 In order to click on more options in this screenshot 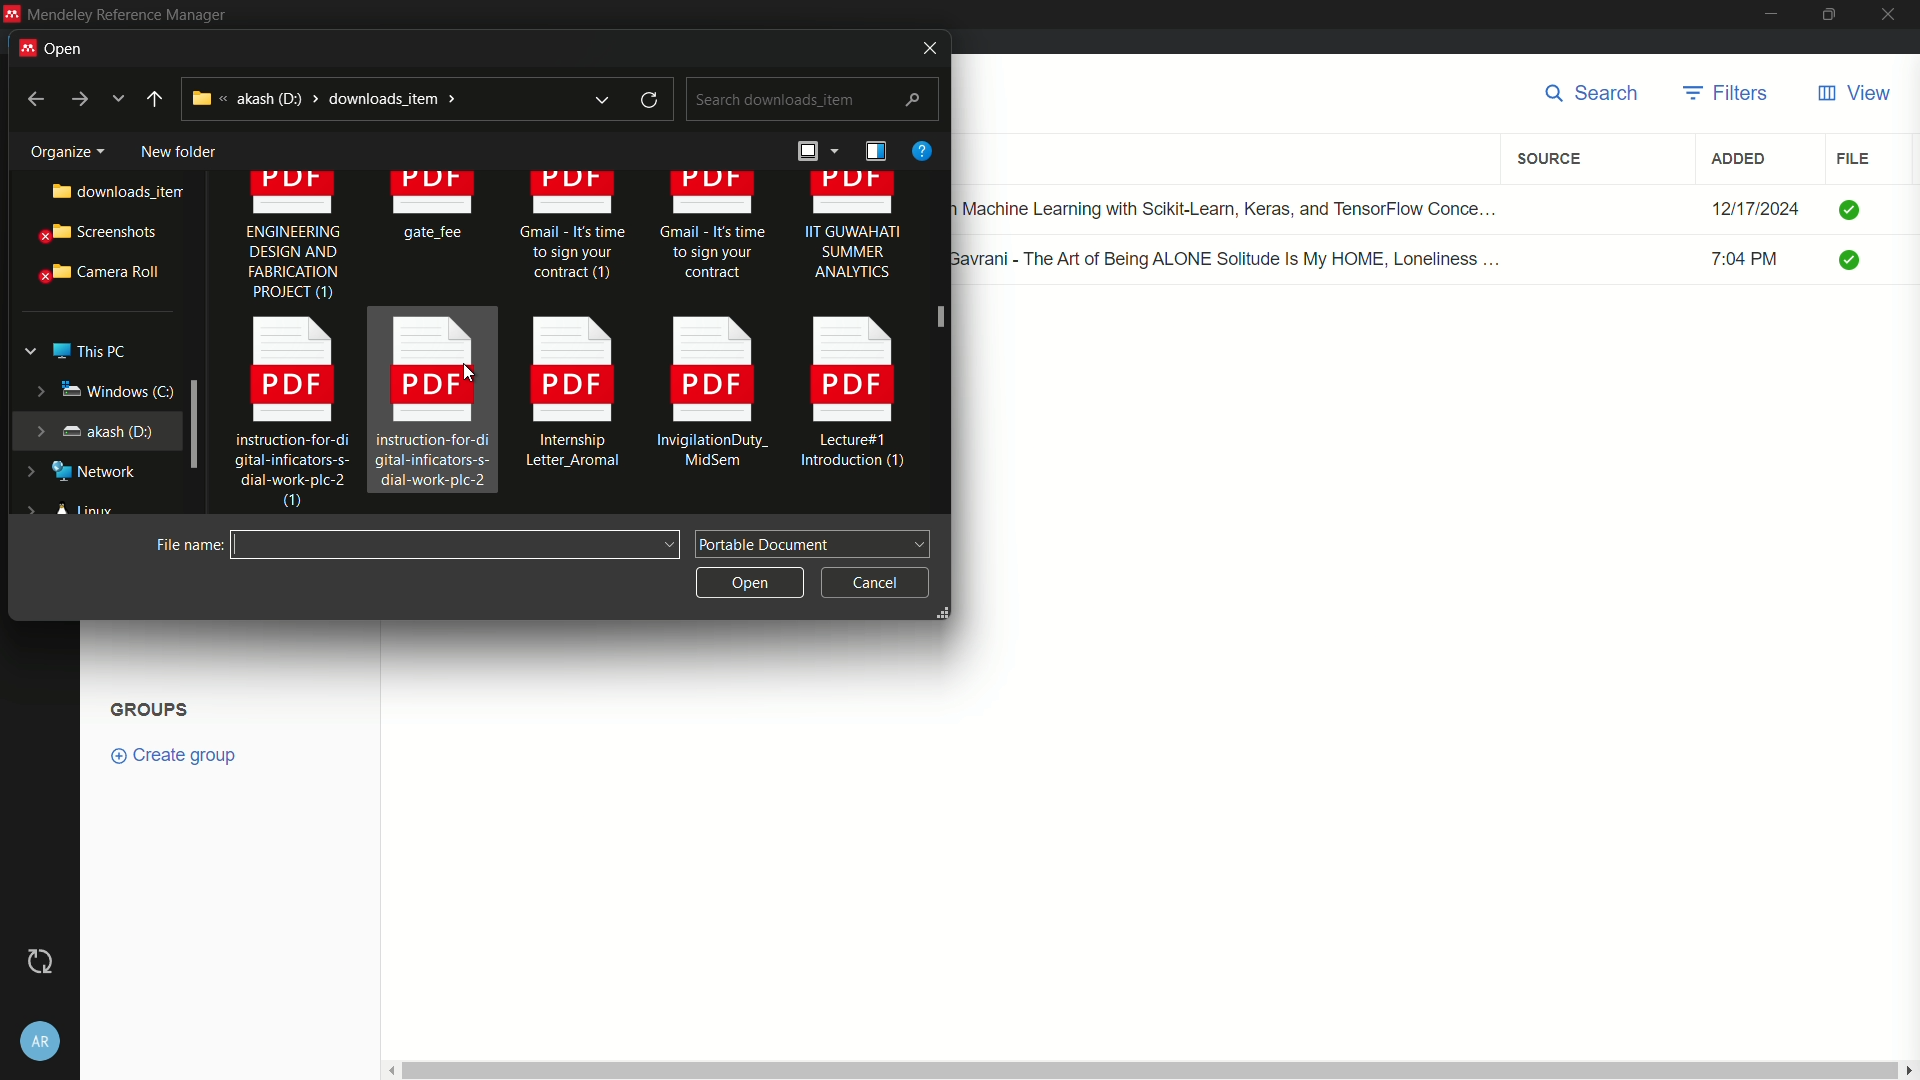, I will do `click(120, 99)`.